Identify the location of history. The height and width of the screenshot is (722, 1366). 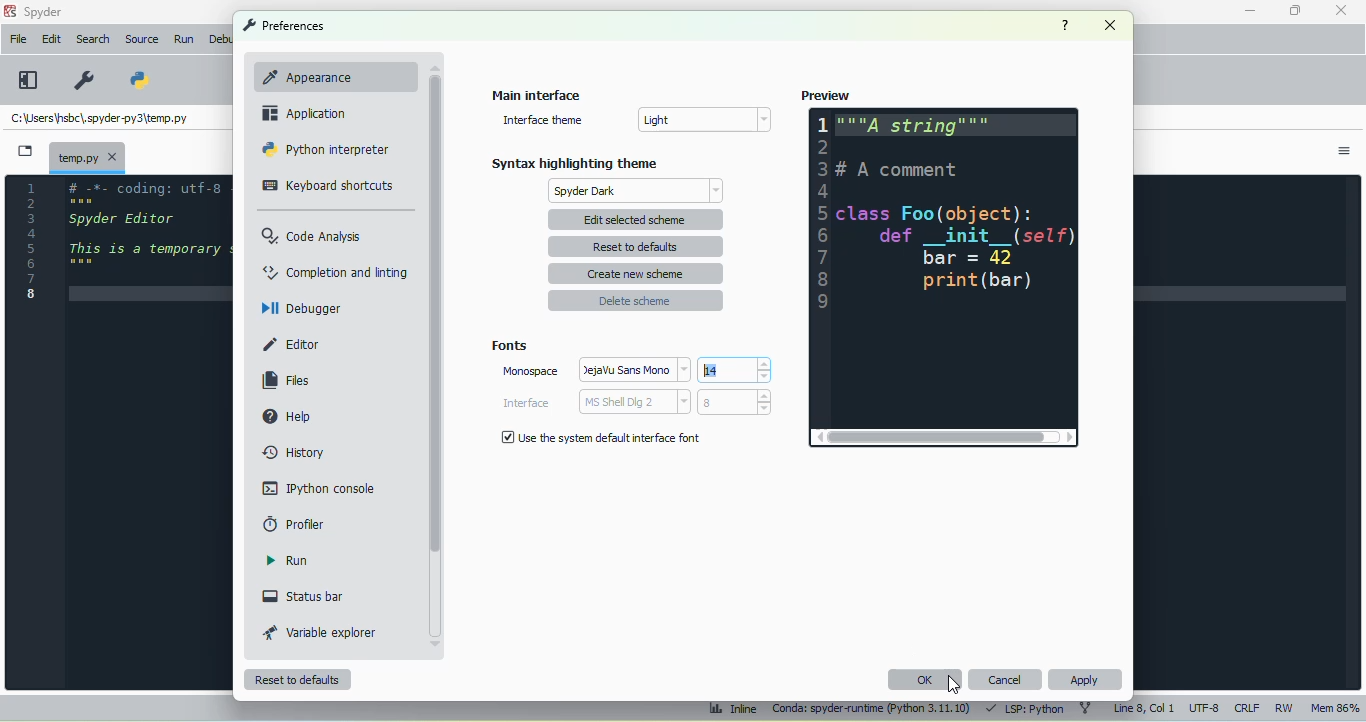
(296, 453).